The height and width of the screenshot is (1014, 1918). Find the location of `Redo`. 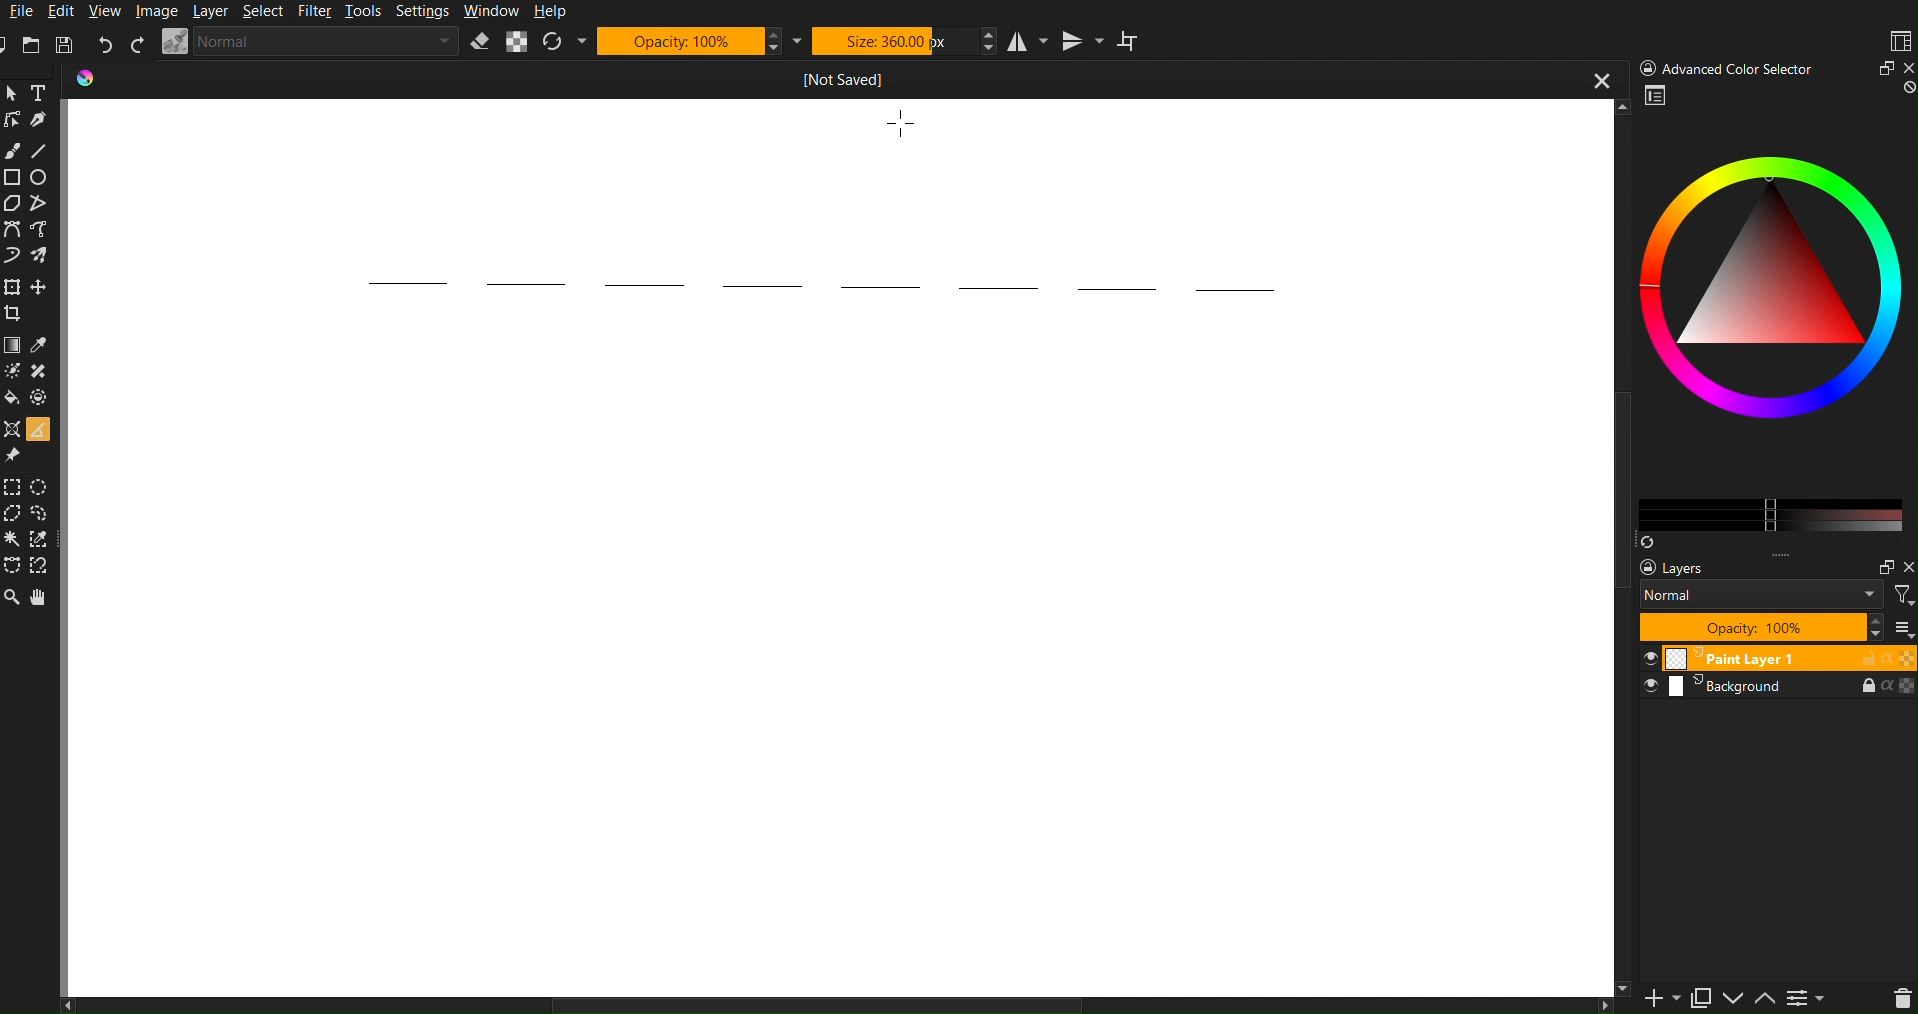

Redo is located at coordinates (137, 44).